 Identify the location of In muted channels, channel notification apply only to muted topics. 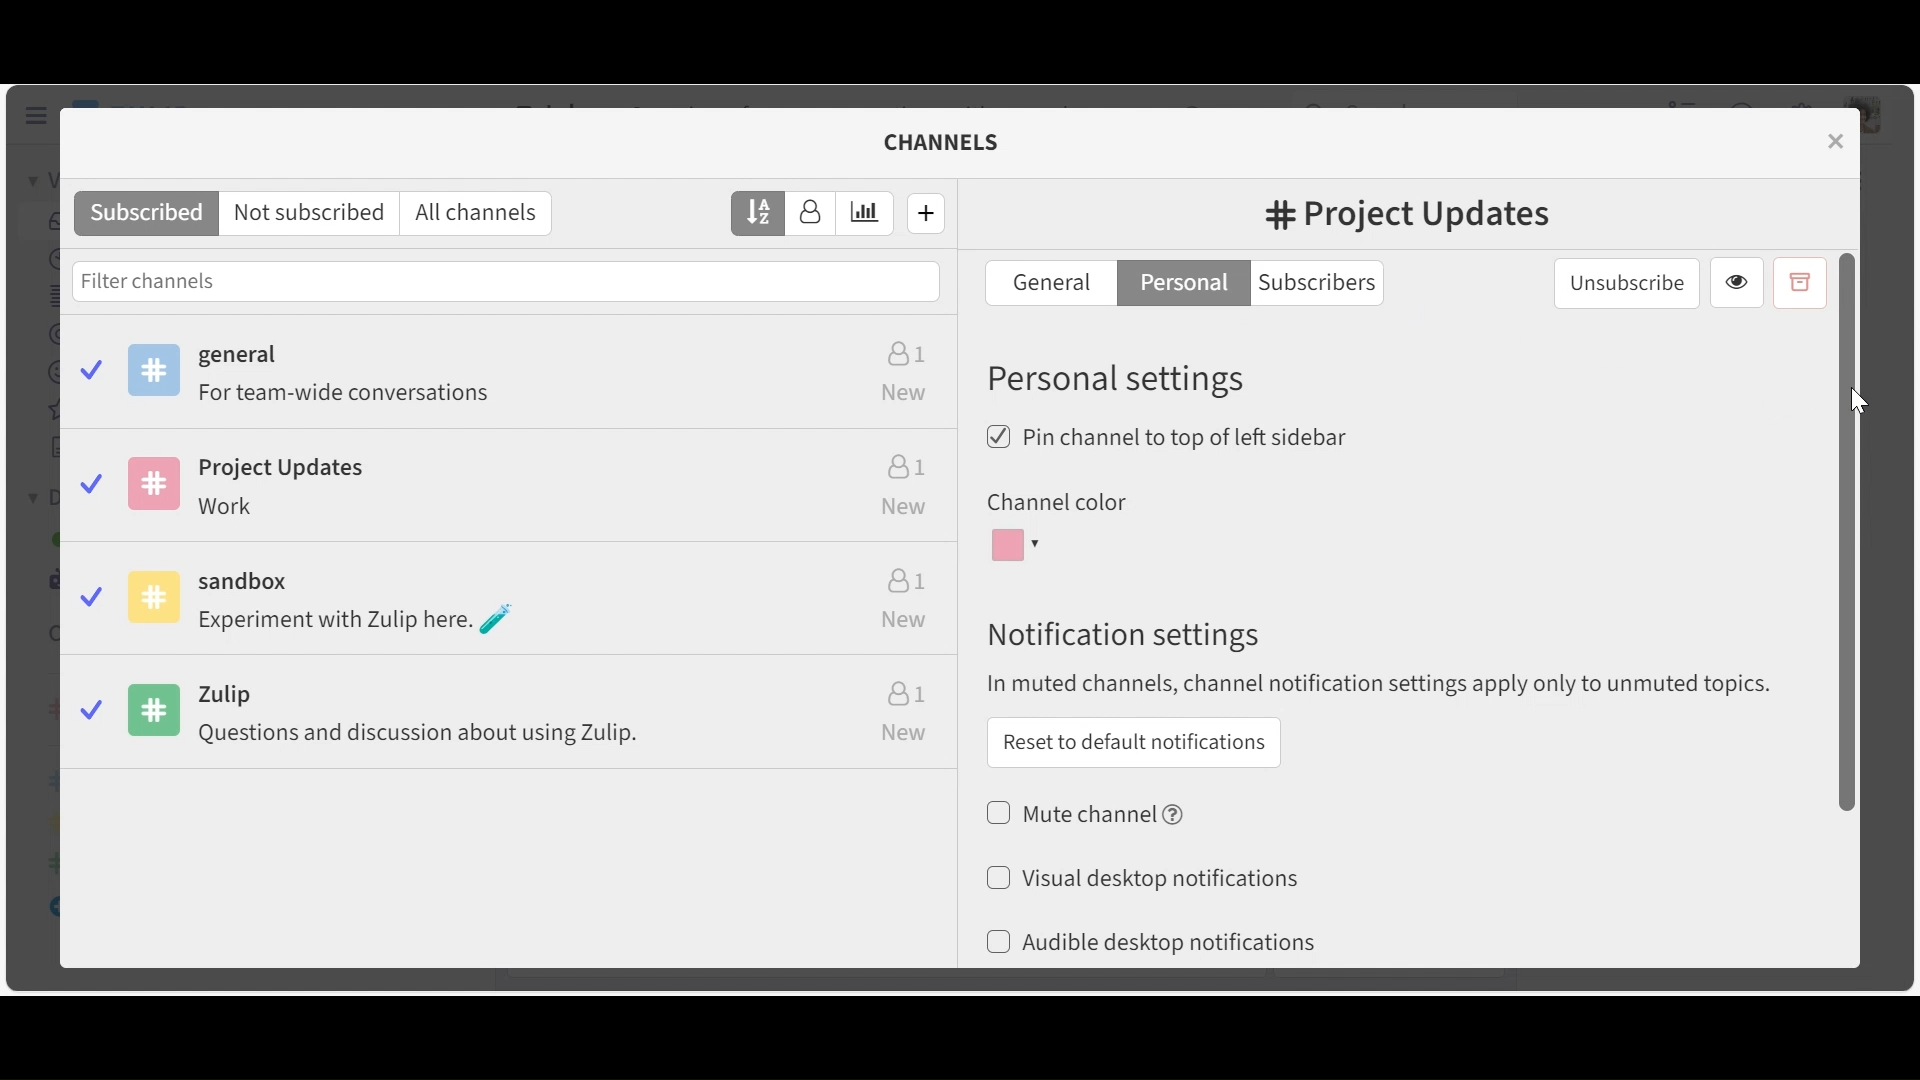
(1381, 683).